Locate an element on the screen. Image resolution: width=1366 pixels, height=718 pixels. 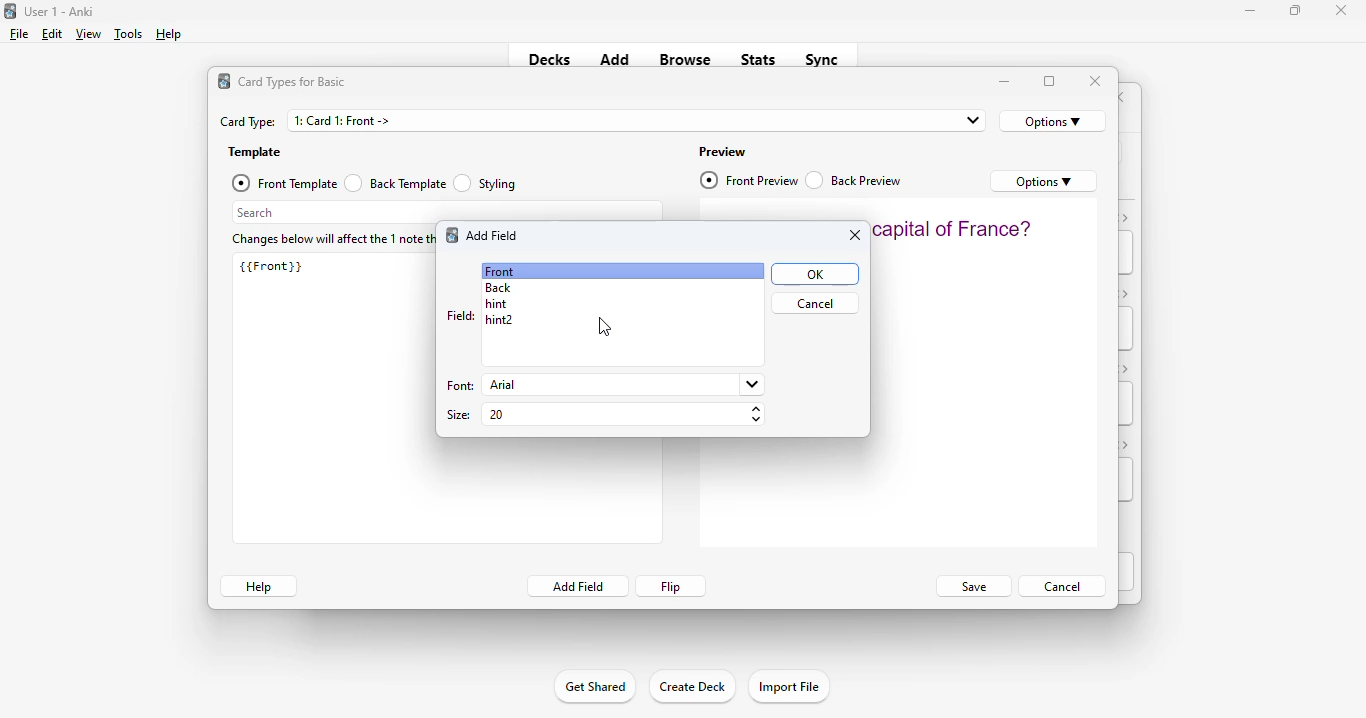
add field is located at coordinates (577, 586).